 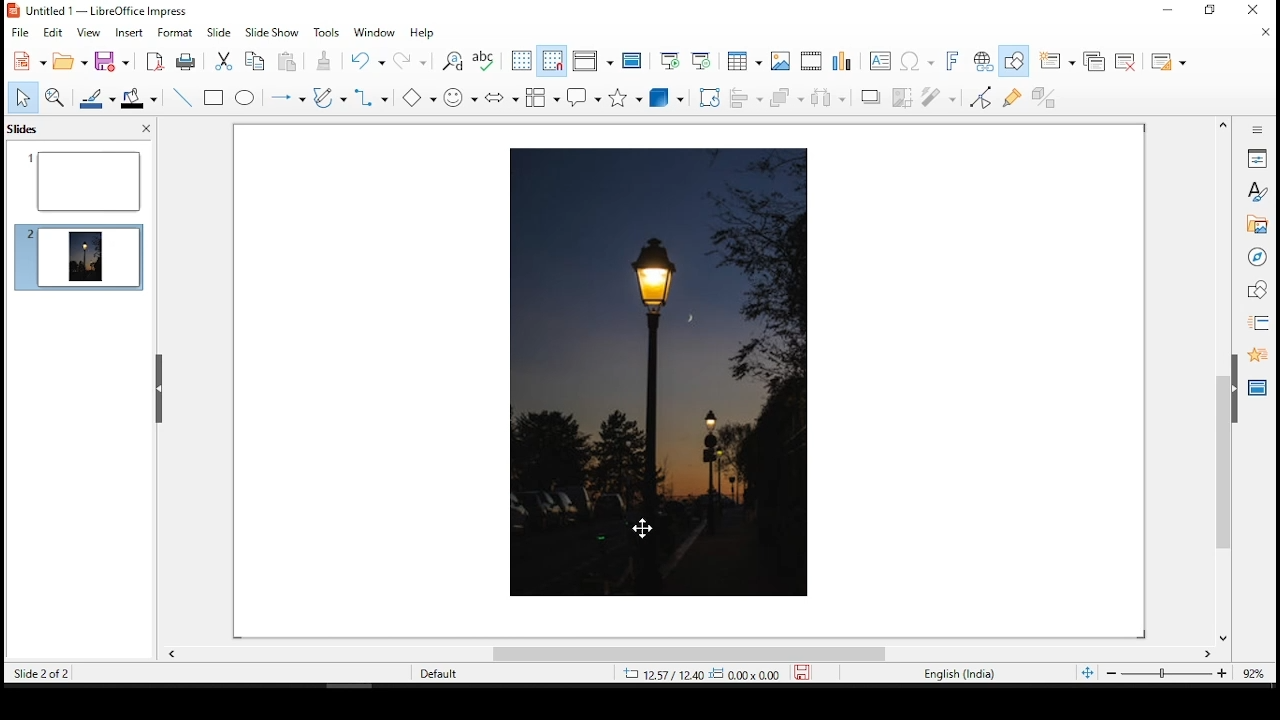 What do you see at coordinates (830, 98) in the screenshot?
I see `distribute` at bounding box center [830, 98].